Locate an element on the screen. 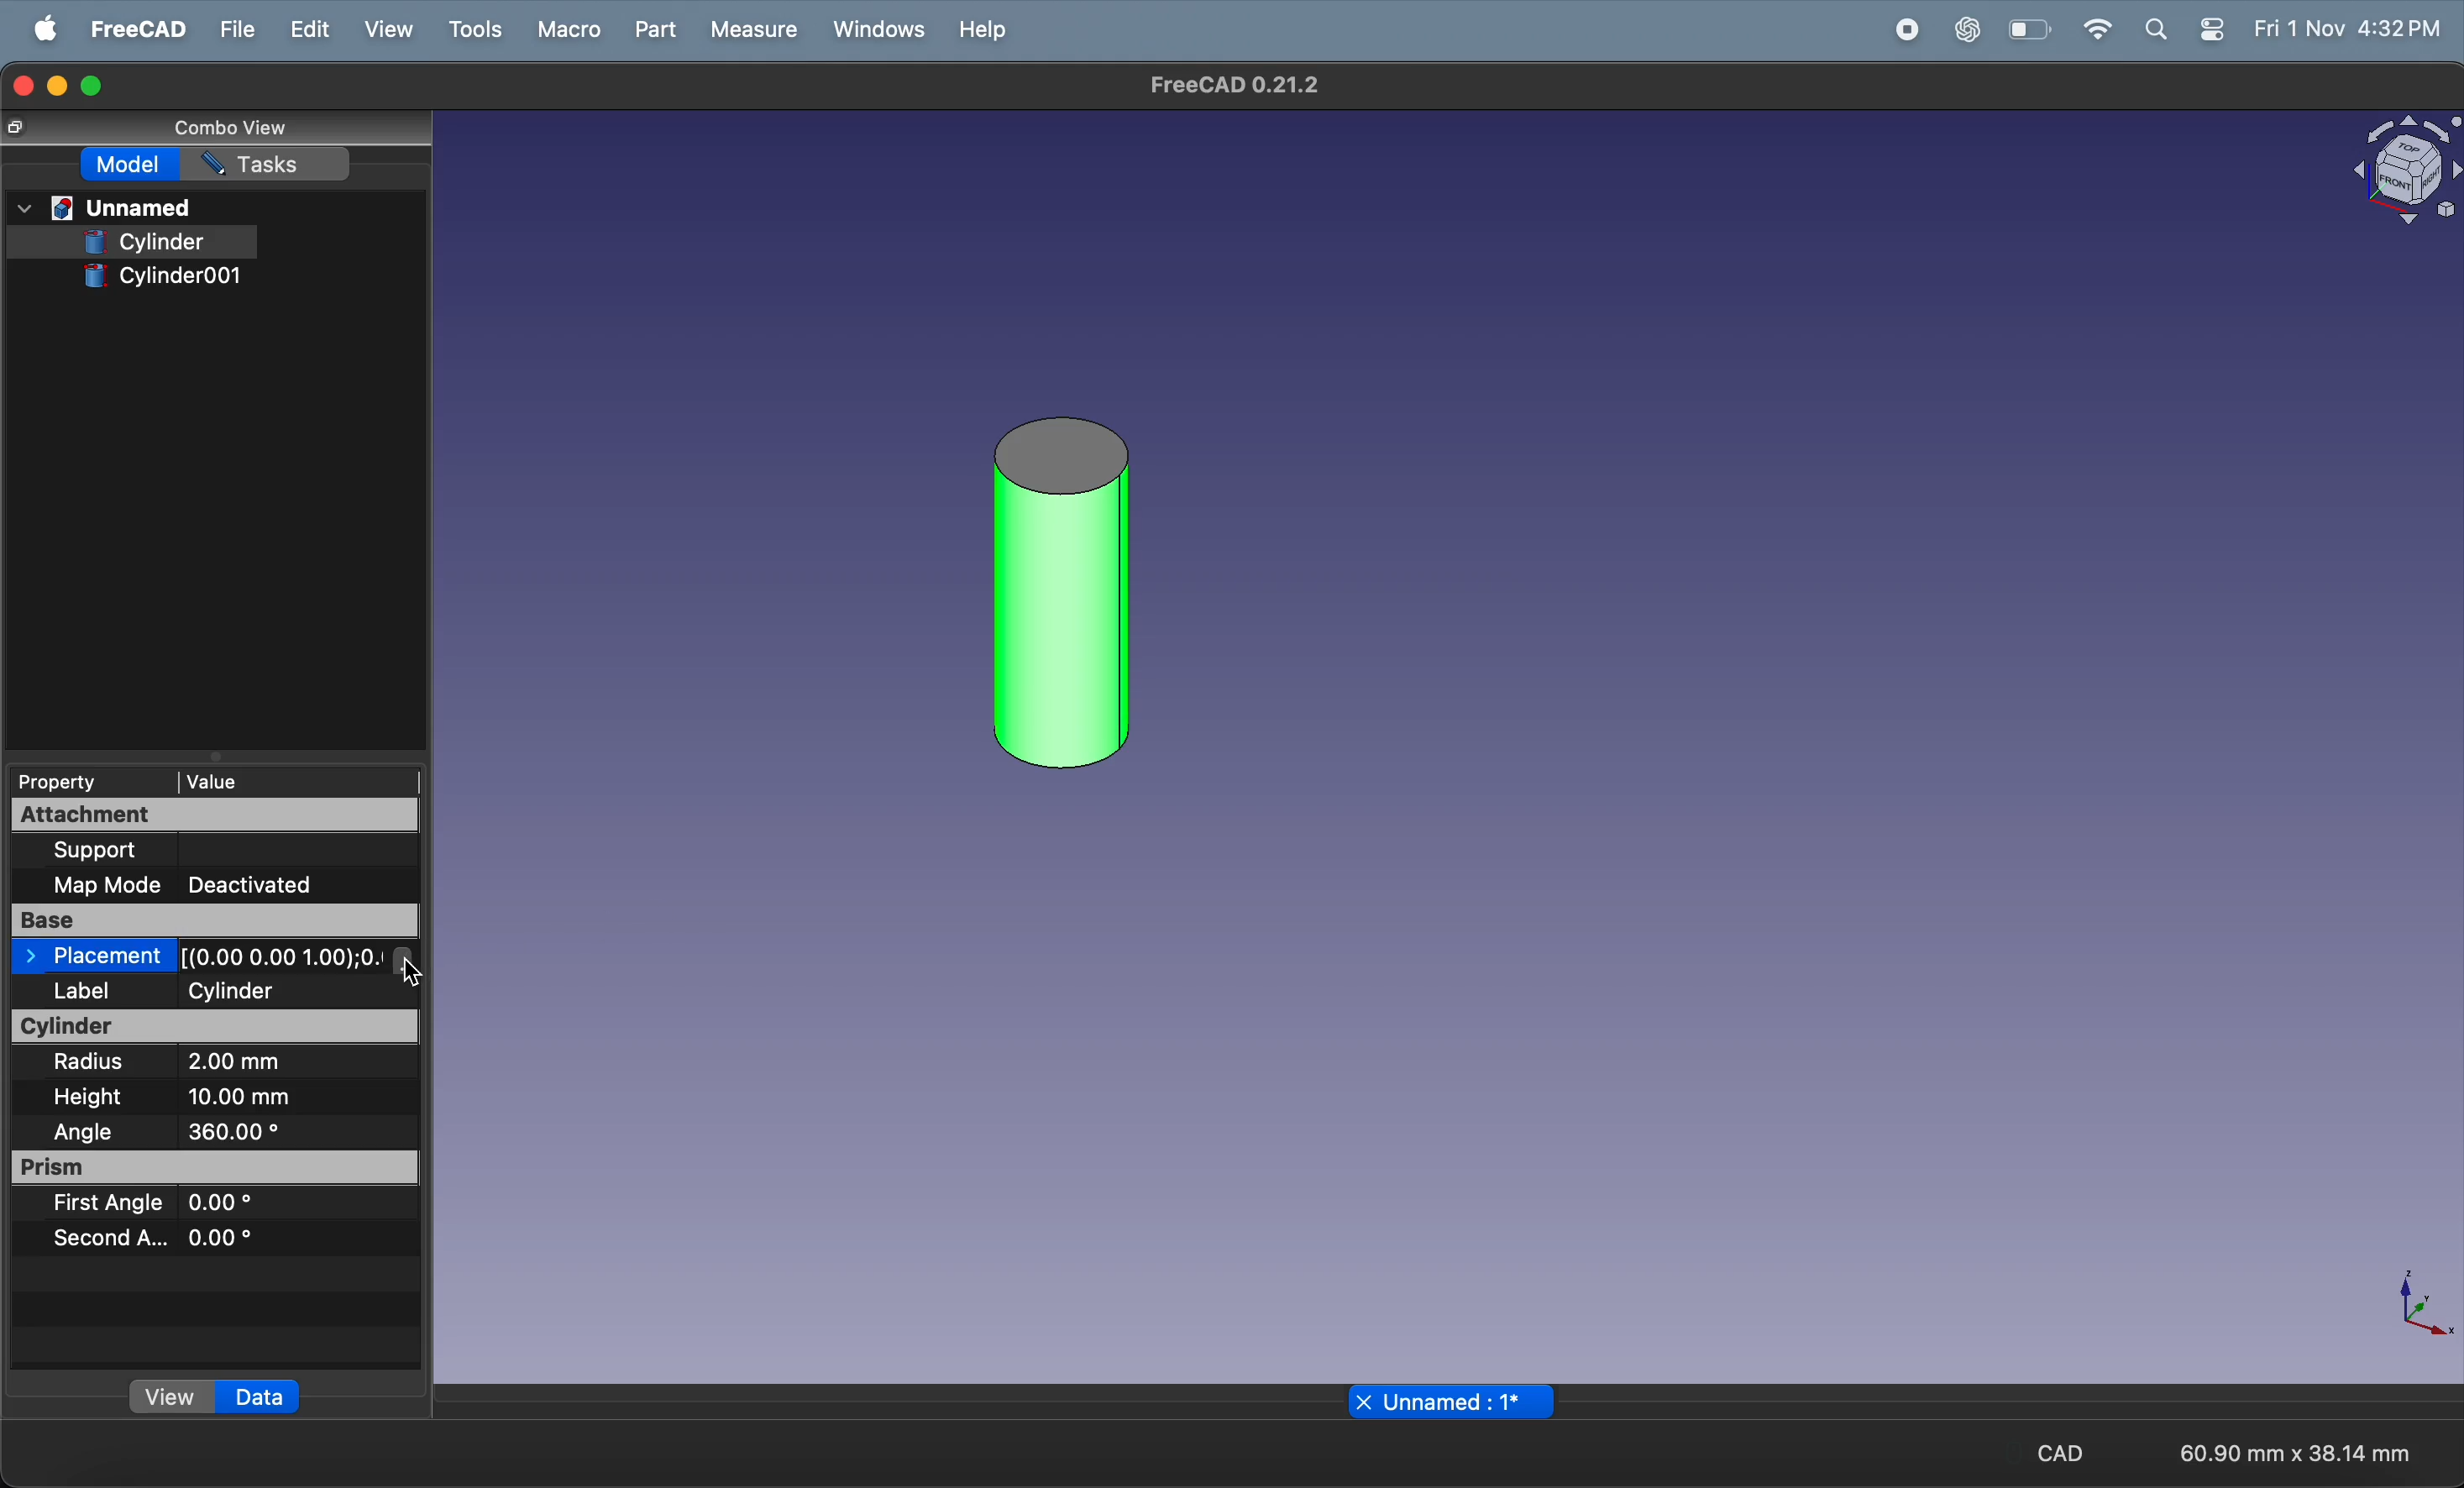 The width and height of the screenshot is (2464, 1488). property is located at coordinates (76, 782).